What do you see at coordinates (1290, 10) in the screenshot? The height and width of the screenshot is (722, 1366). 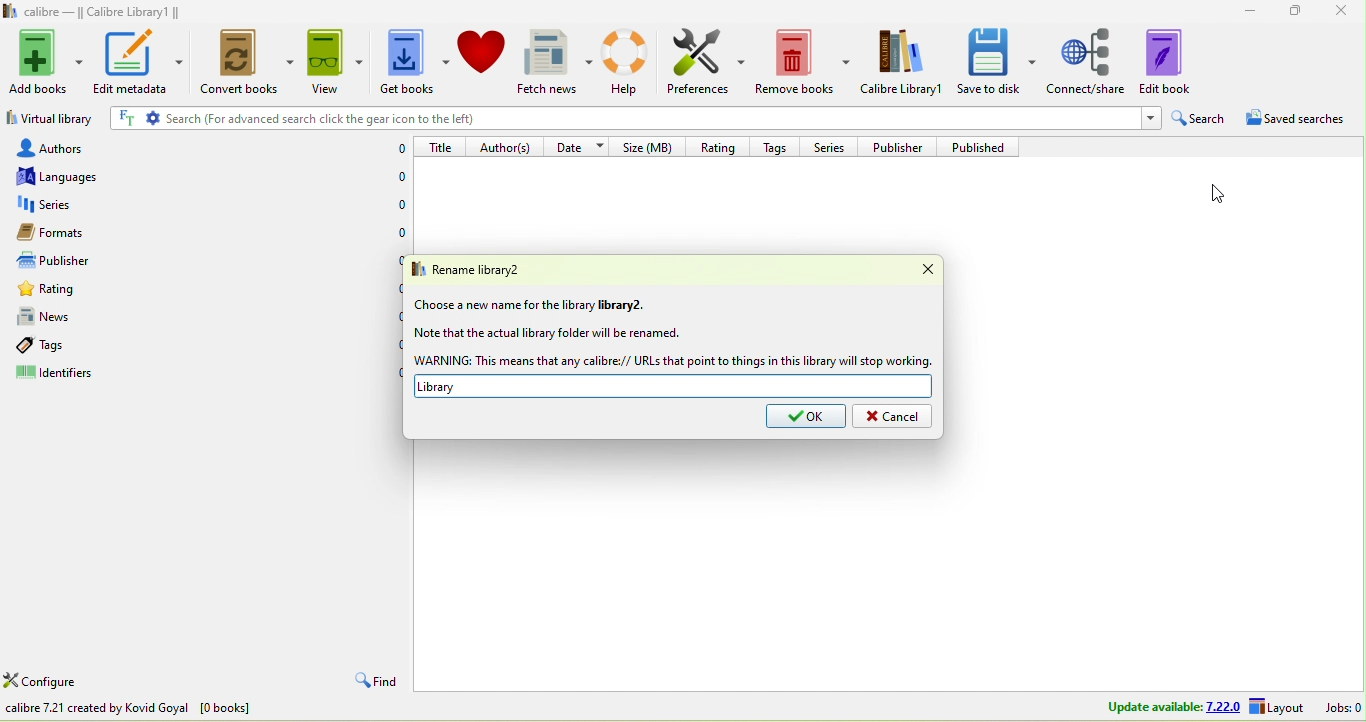 I see `maximize` at bounding box center [1290, 10].